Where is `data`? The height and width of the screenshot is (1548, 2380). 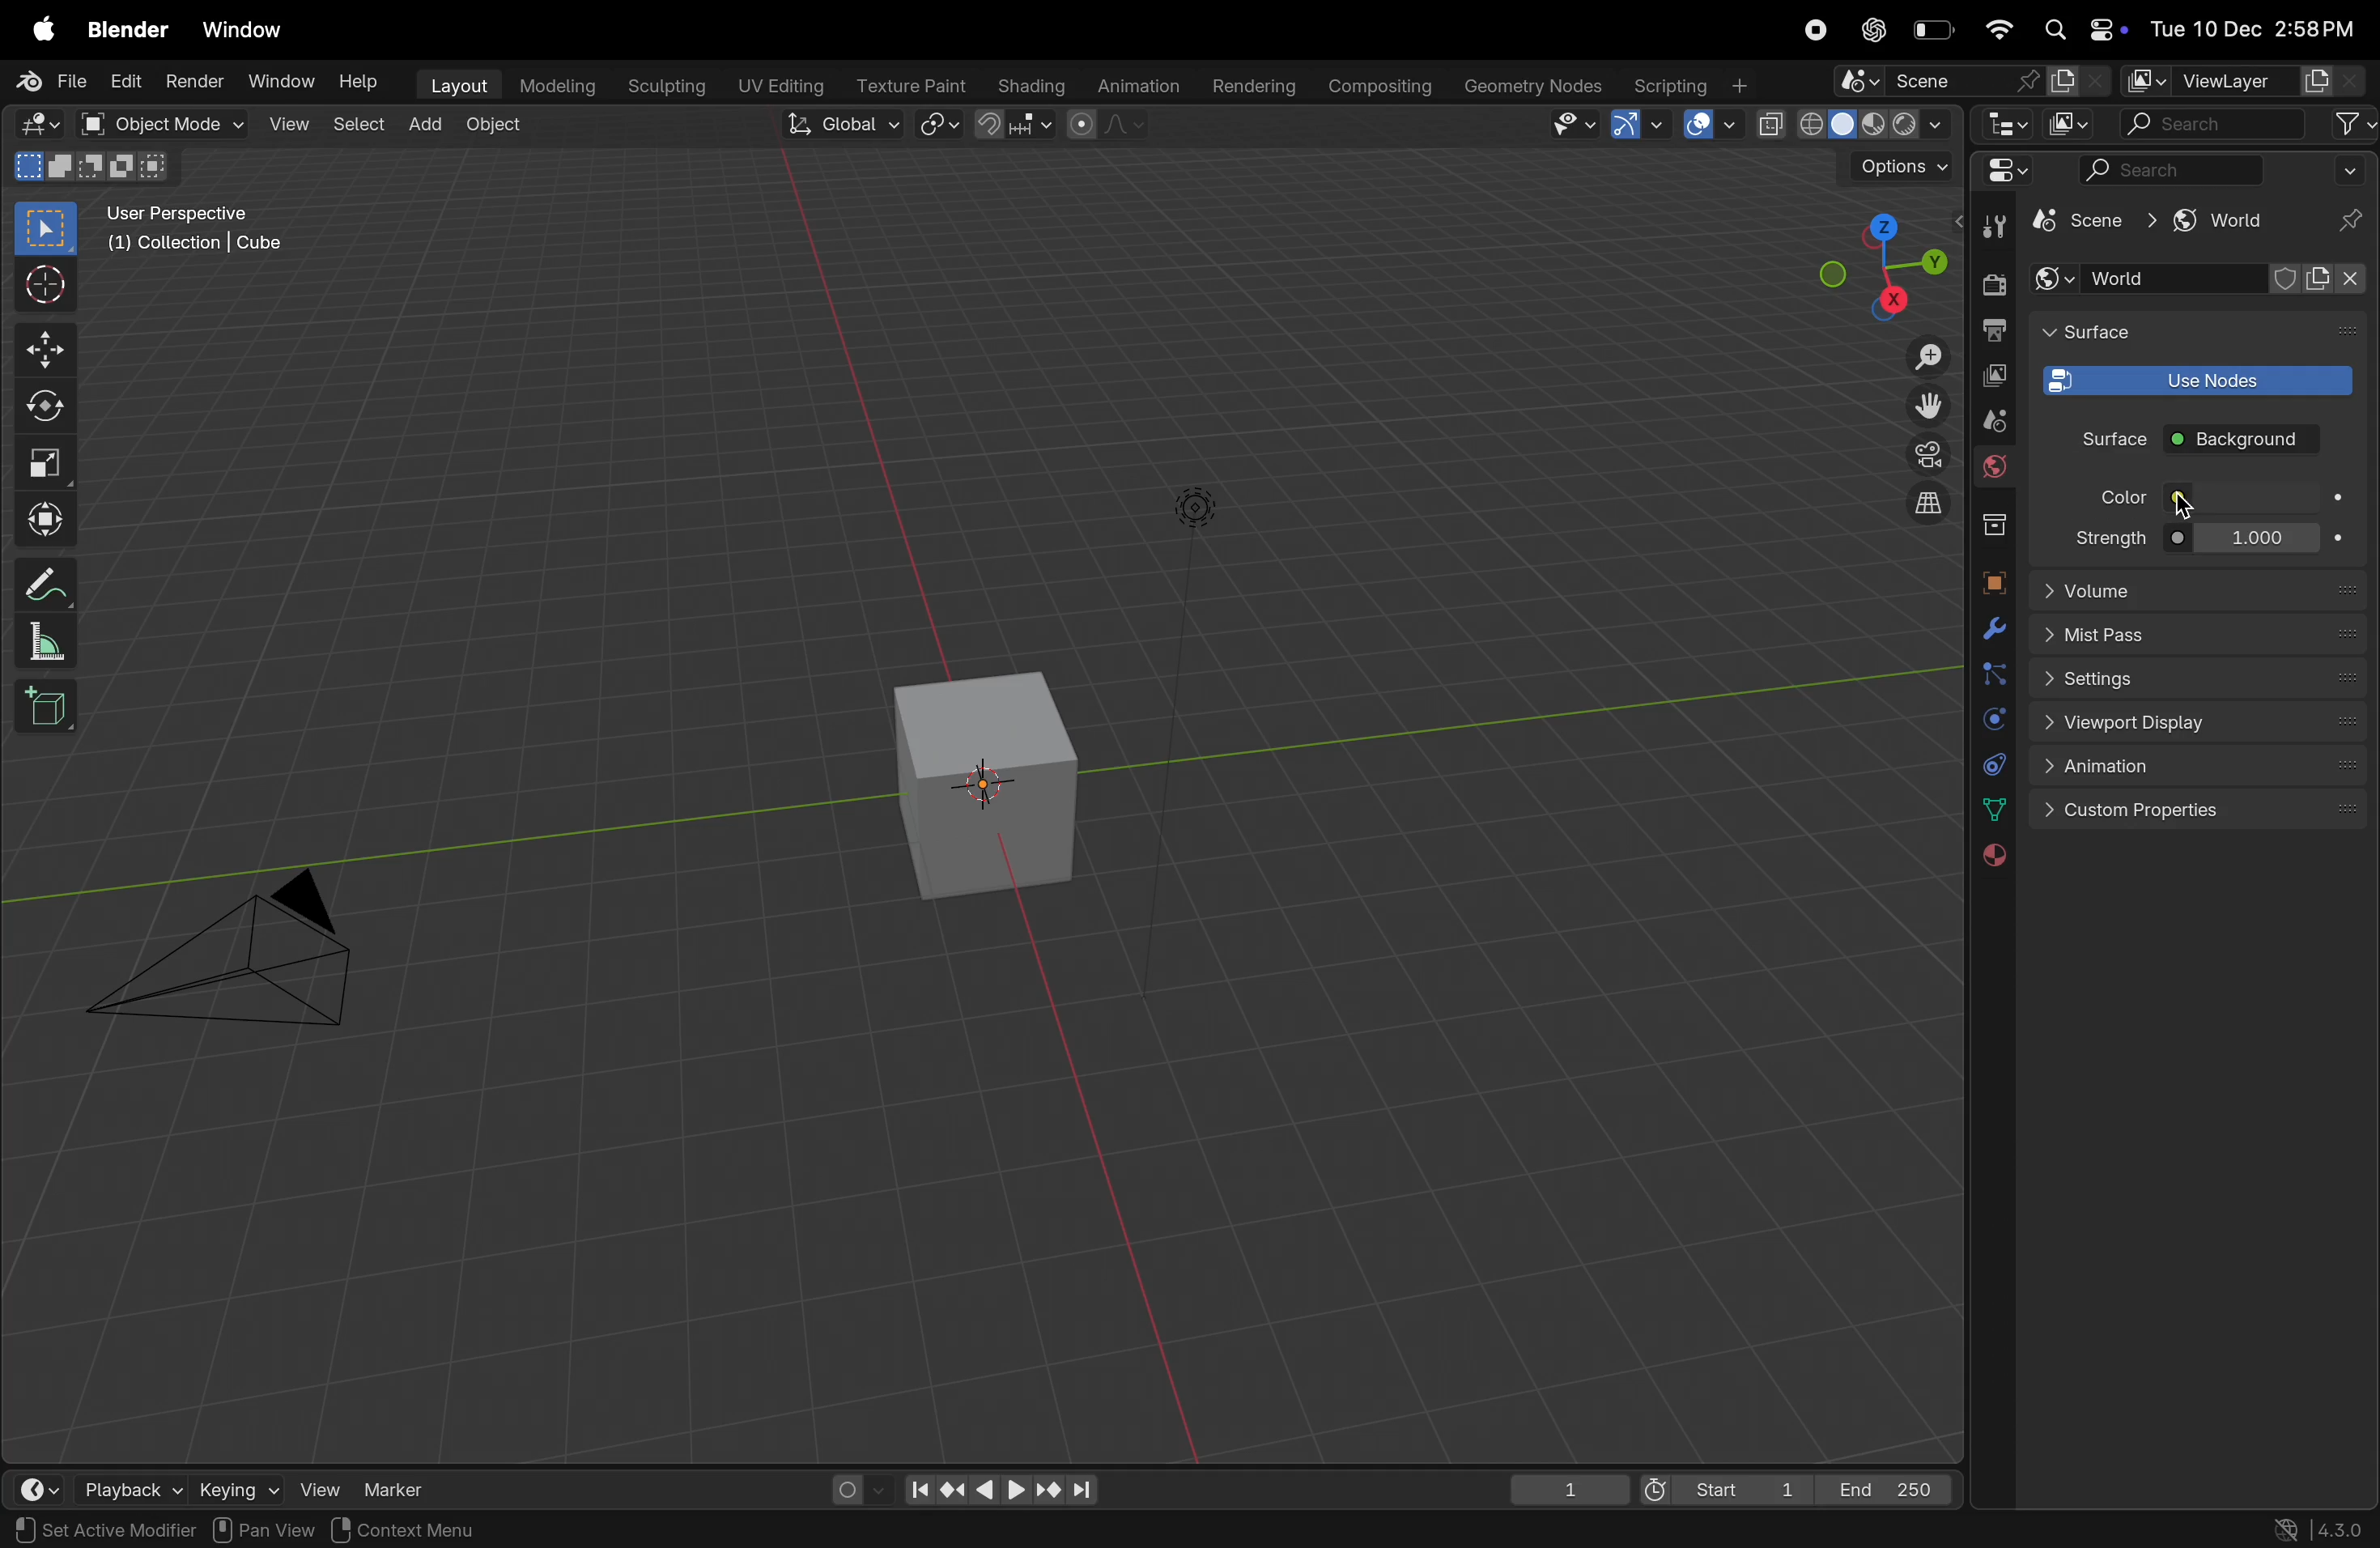
data is located at coordinates (1997, 809).